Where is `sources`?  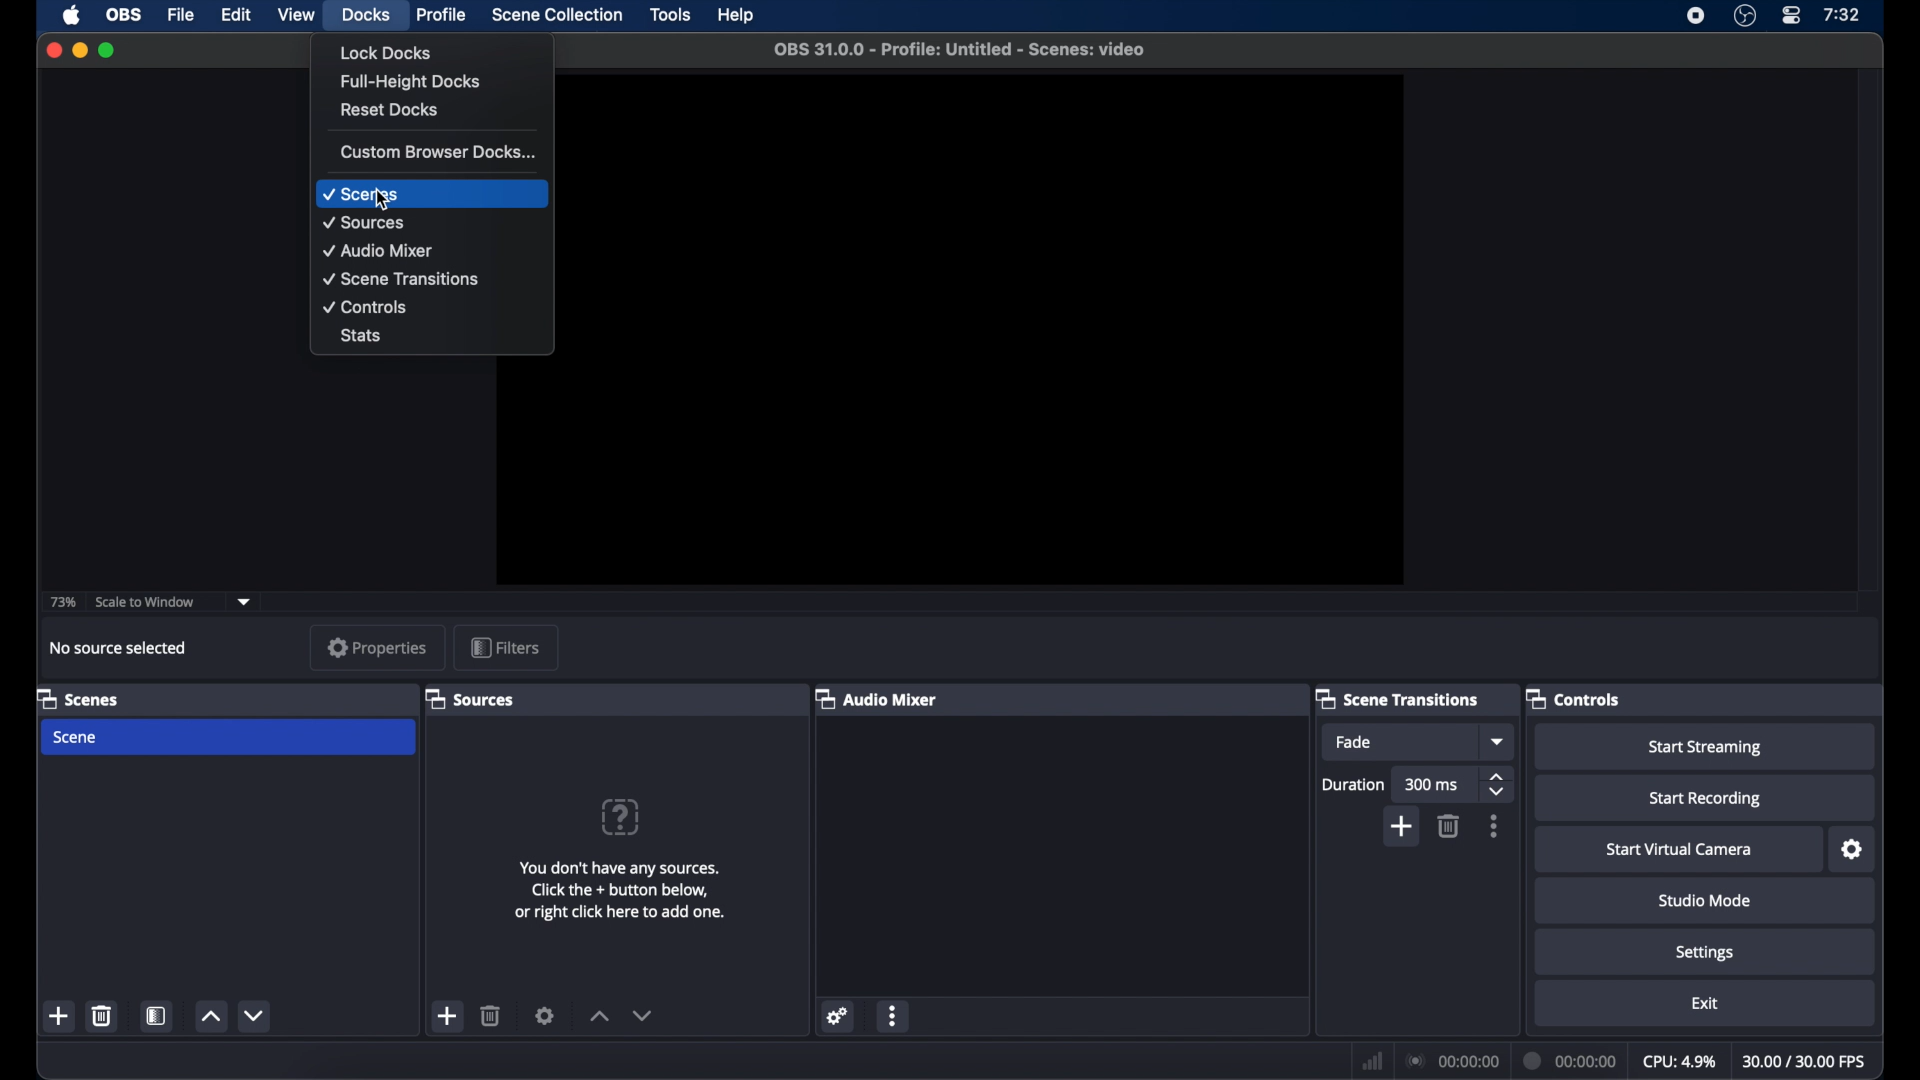 sources is located at coordinates (469, 698).